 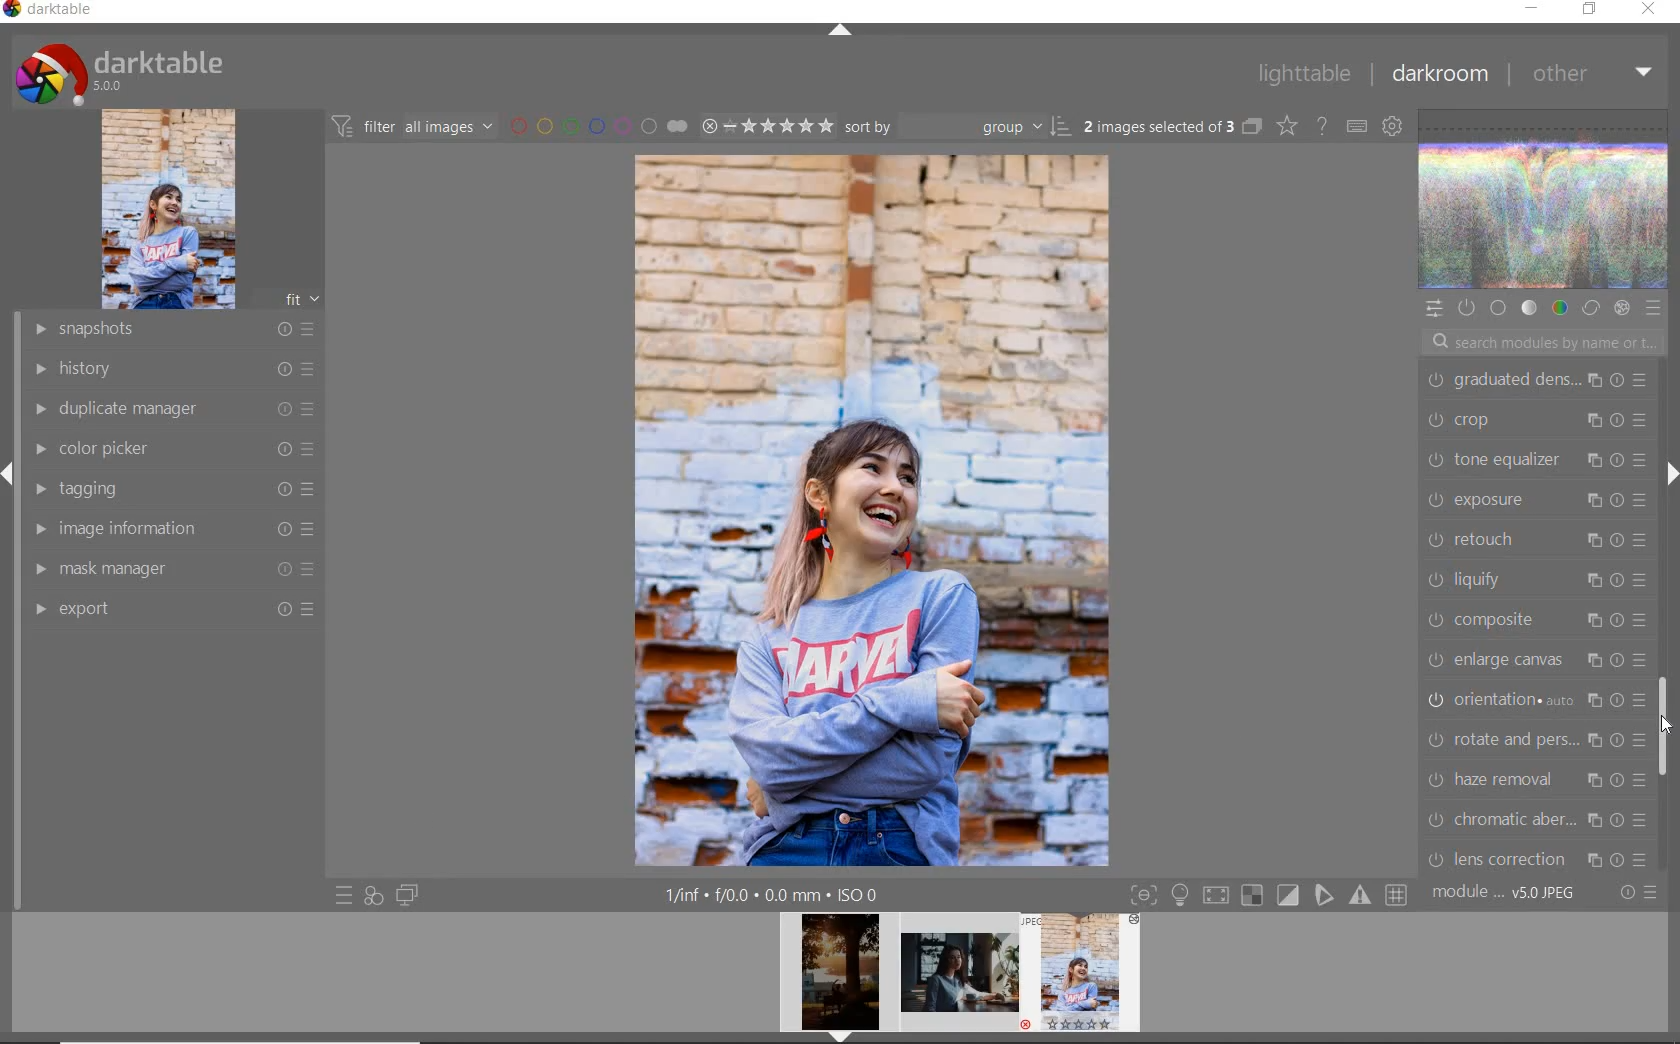 I want to click on tagging, so click(x=168, y=487).